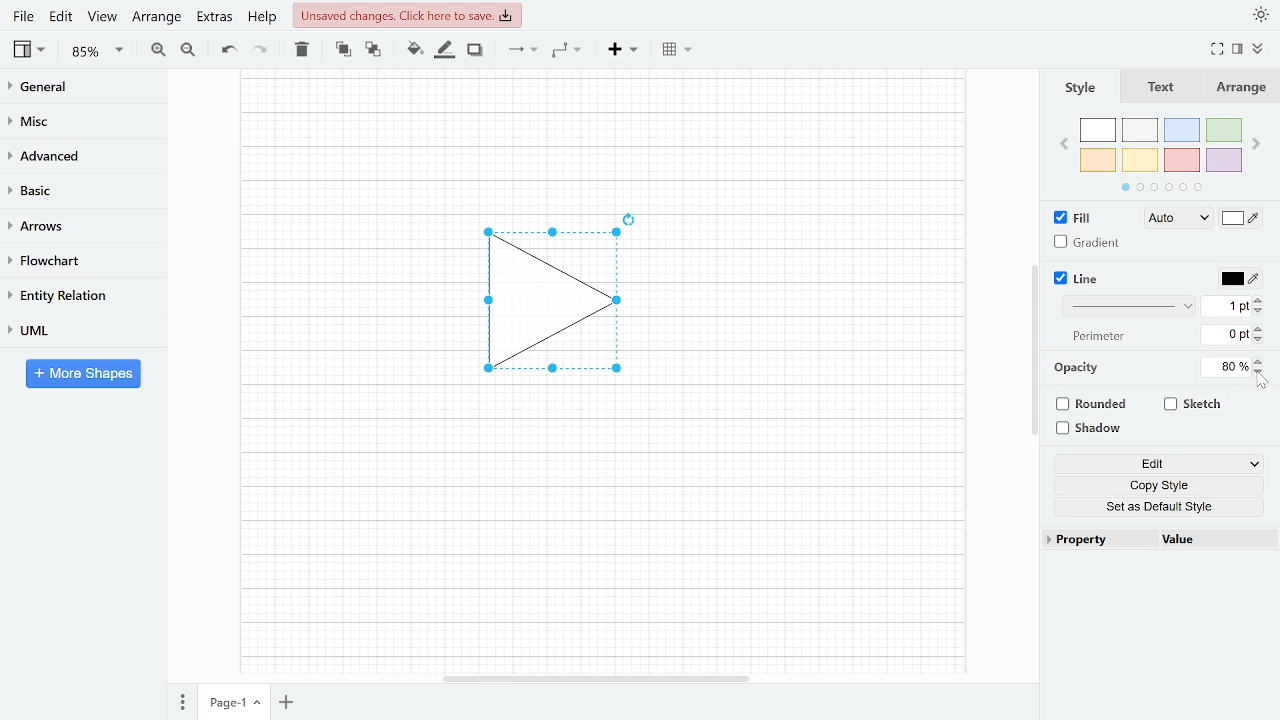 The image size is (1280, 720). What do you see at coordinates (1258, 140) in the screenshot?
I see `Next` at bounding box center [1258, 140].